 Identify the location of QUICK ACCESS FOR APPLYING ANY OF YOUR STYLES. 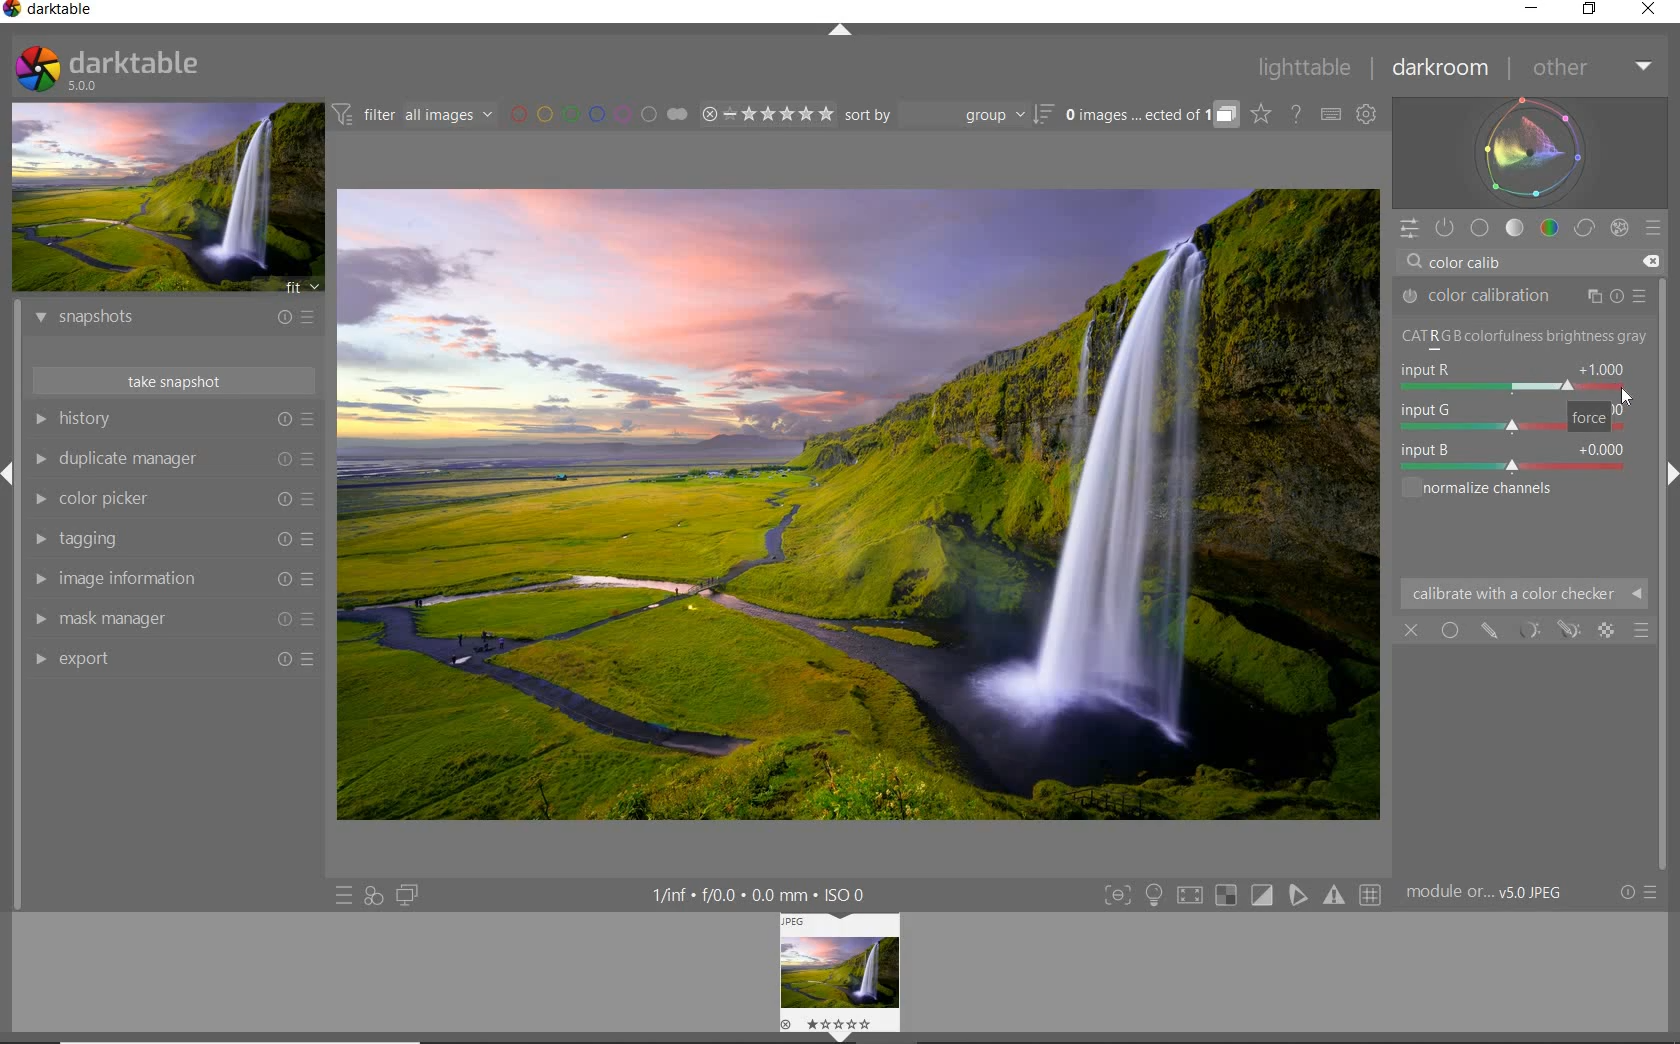
(372, 897).